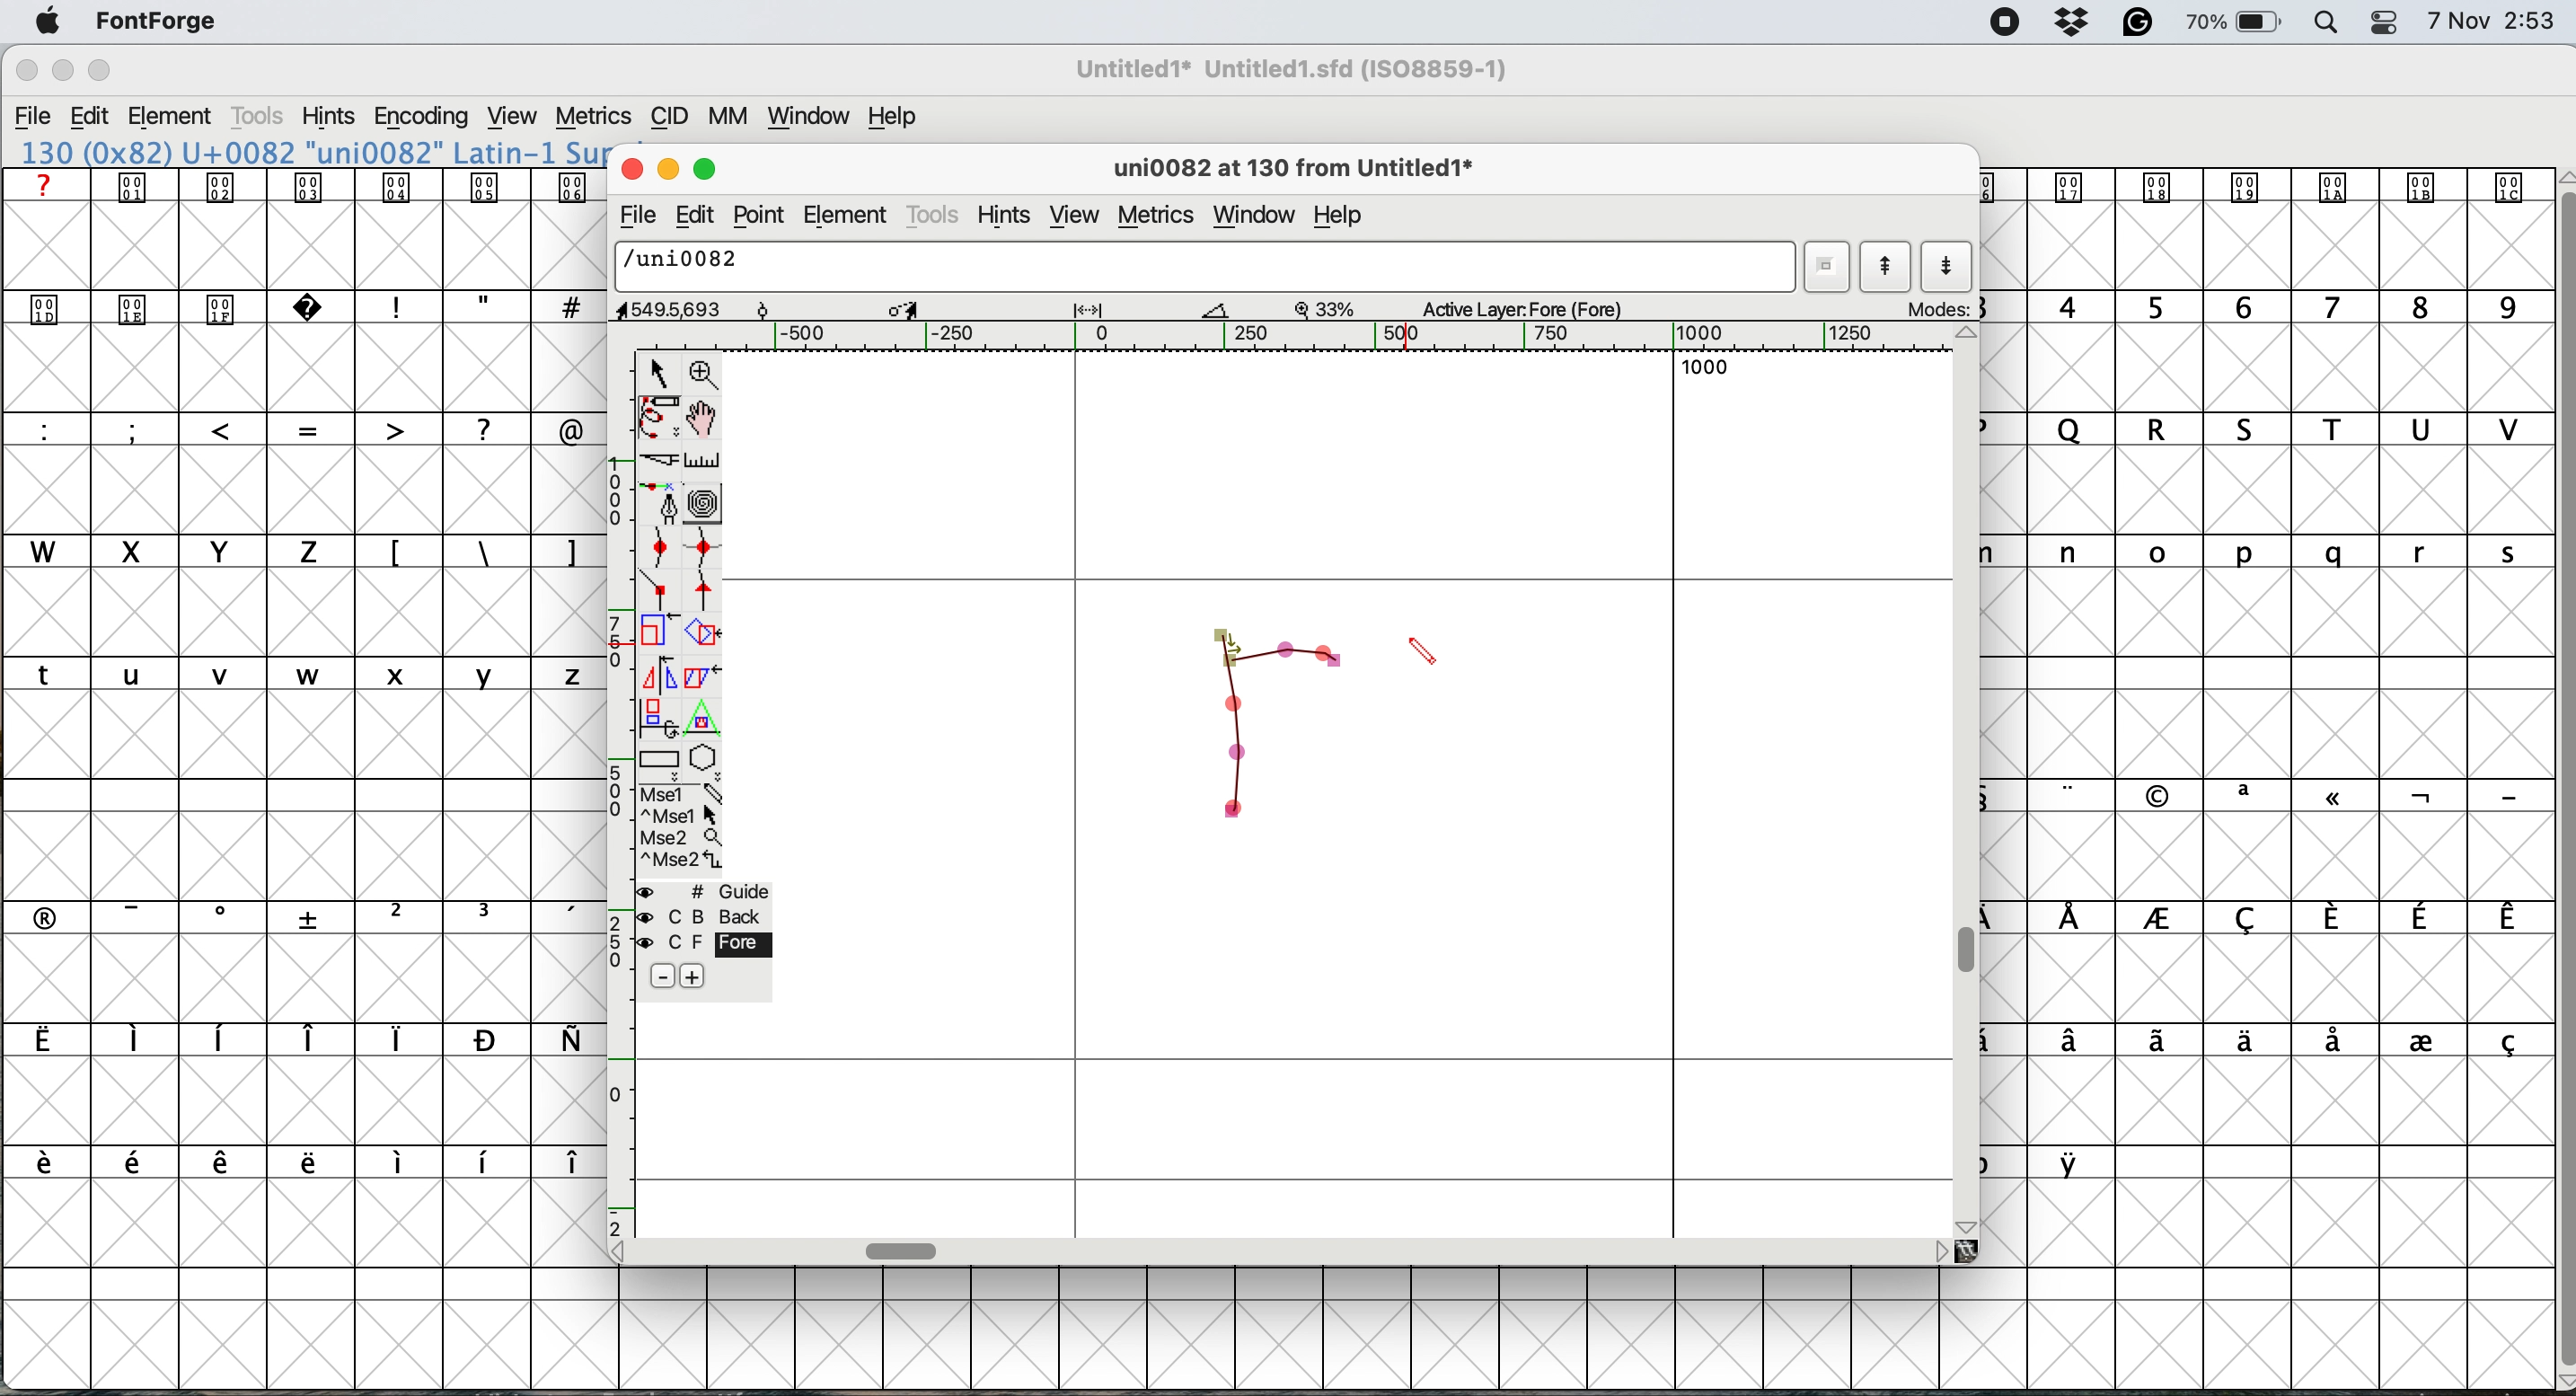  What do you see at coordinates (1305, 171) in the screenshot?
I see `glyph details` at bounding box center [1305, 171].